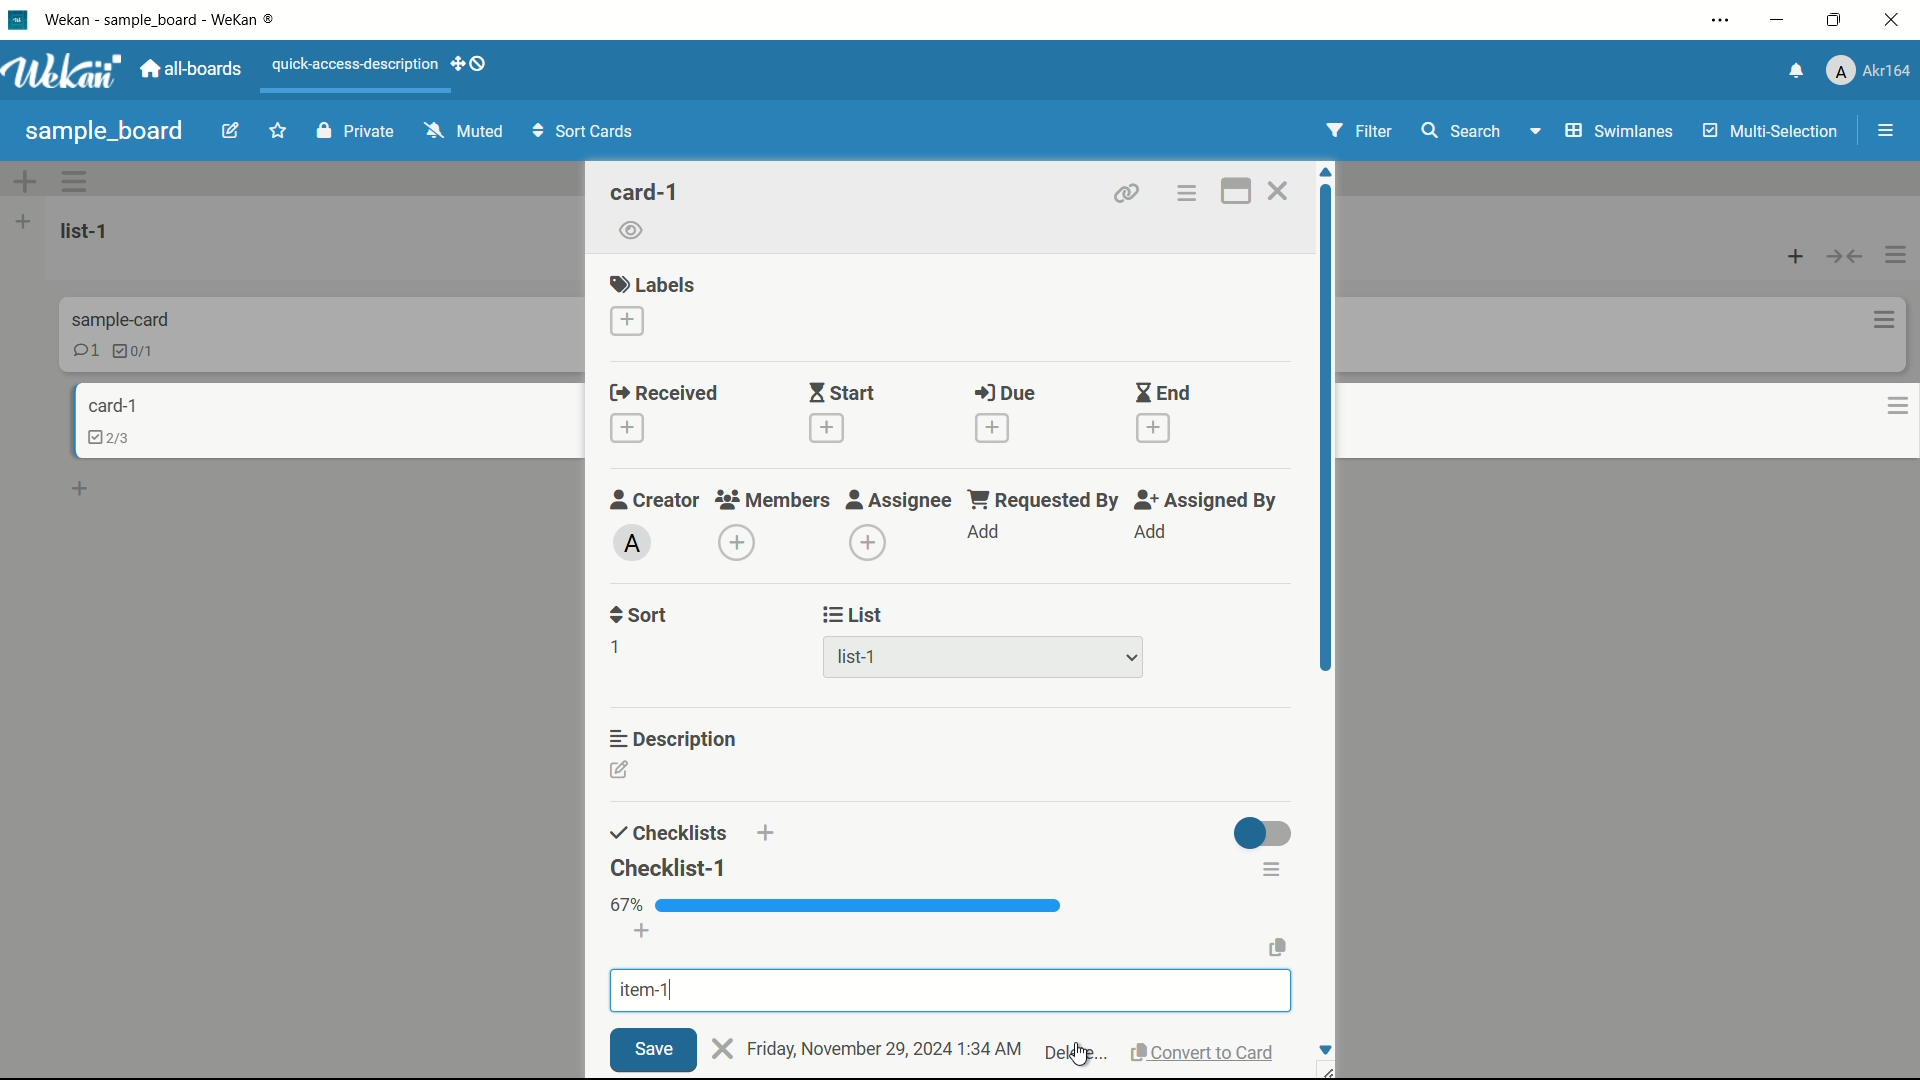 This screenshot has height=1080, width=1920. I want to click on dekstop drag bar, so click(473, 66).